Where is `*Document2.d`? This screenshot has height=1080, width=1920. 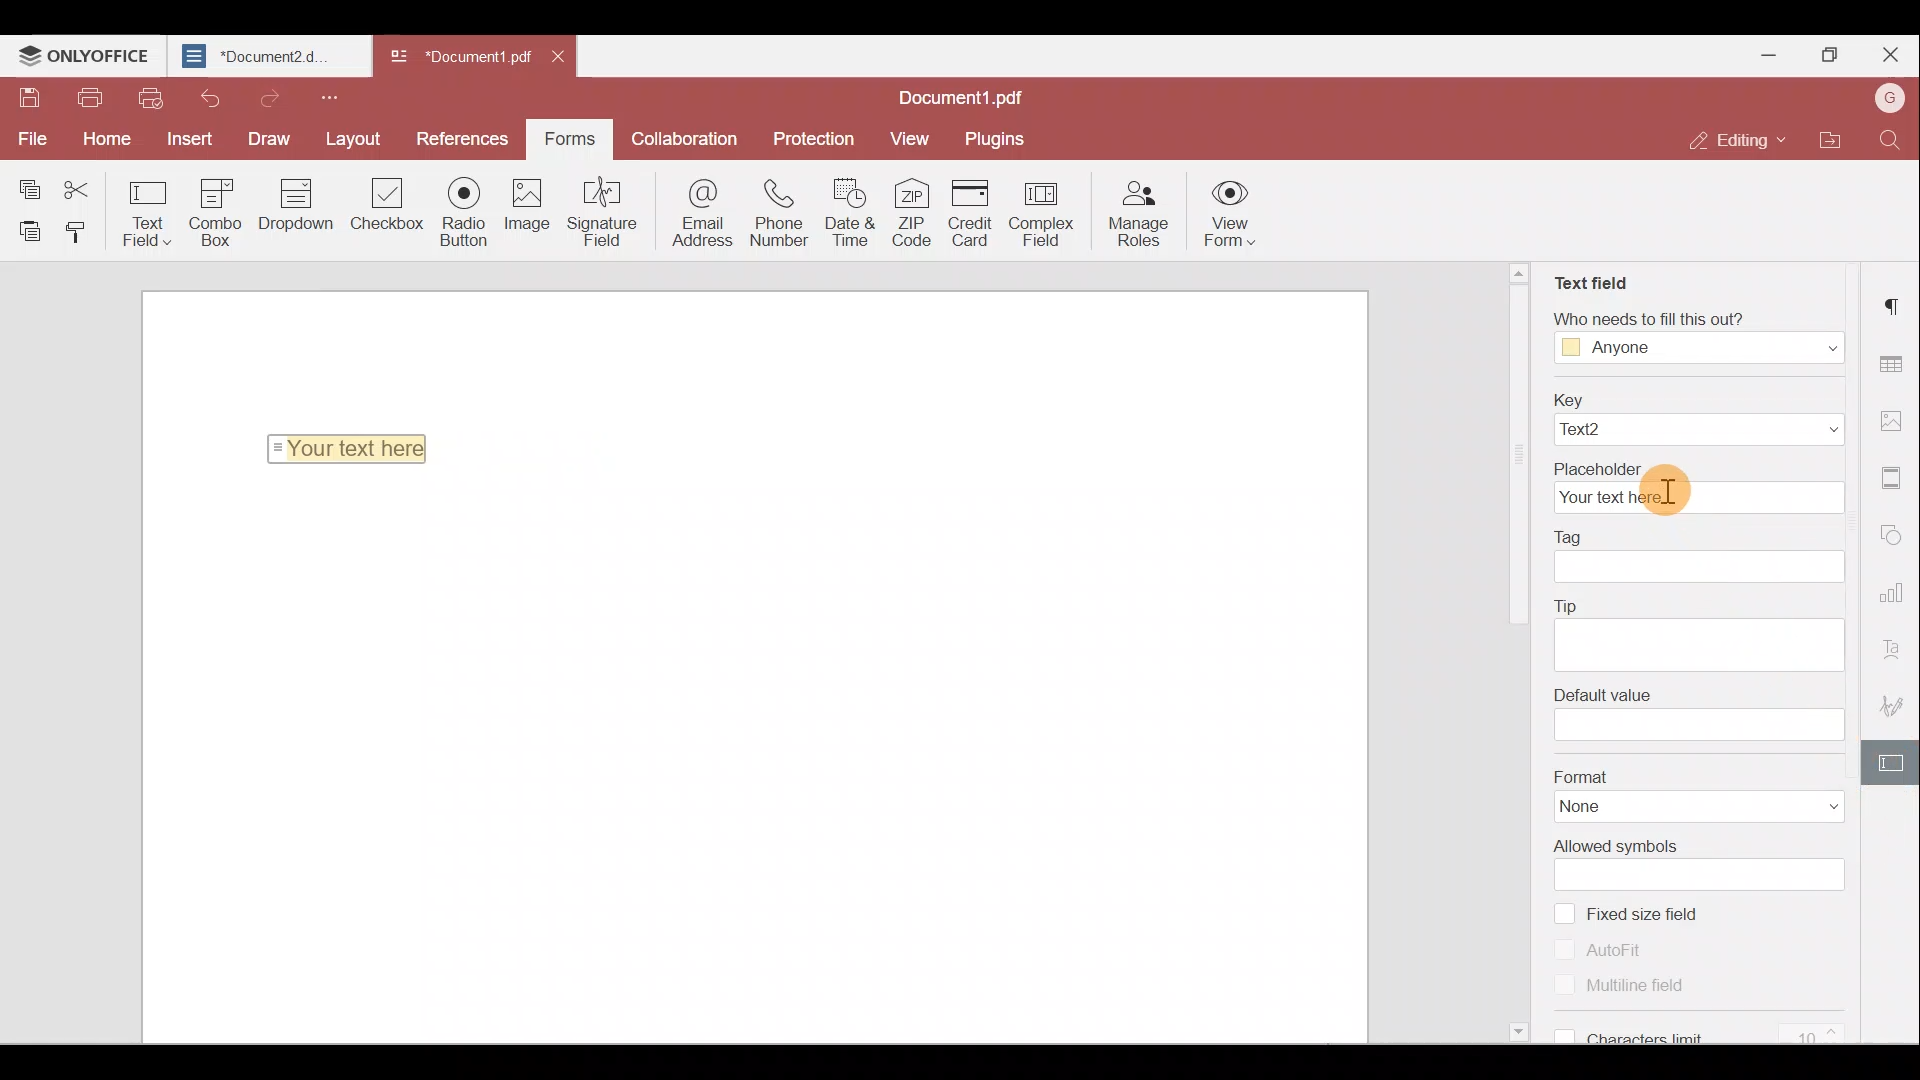
*Document2.d is located at coordinates (266, 56).